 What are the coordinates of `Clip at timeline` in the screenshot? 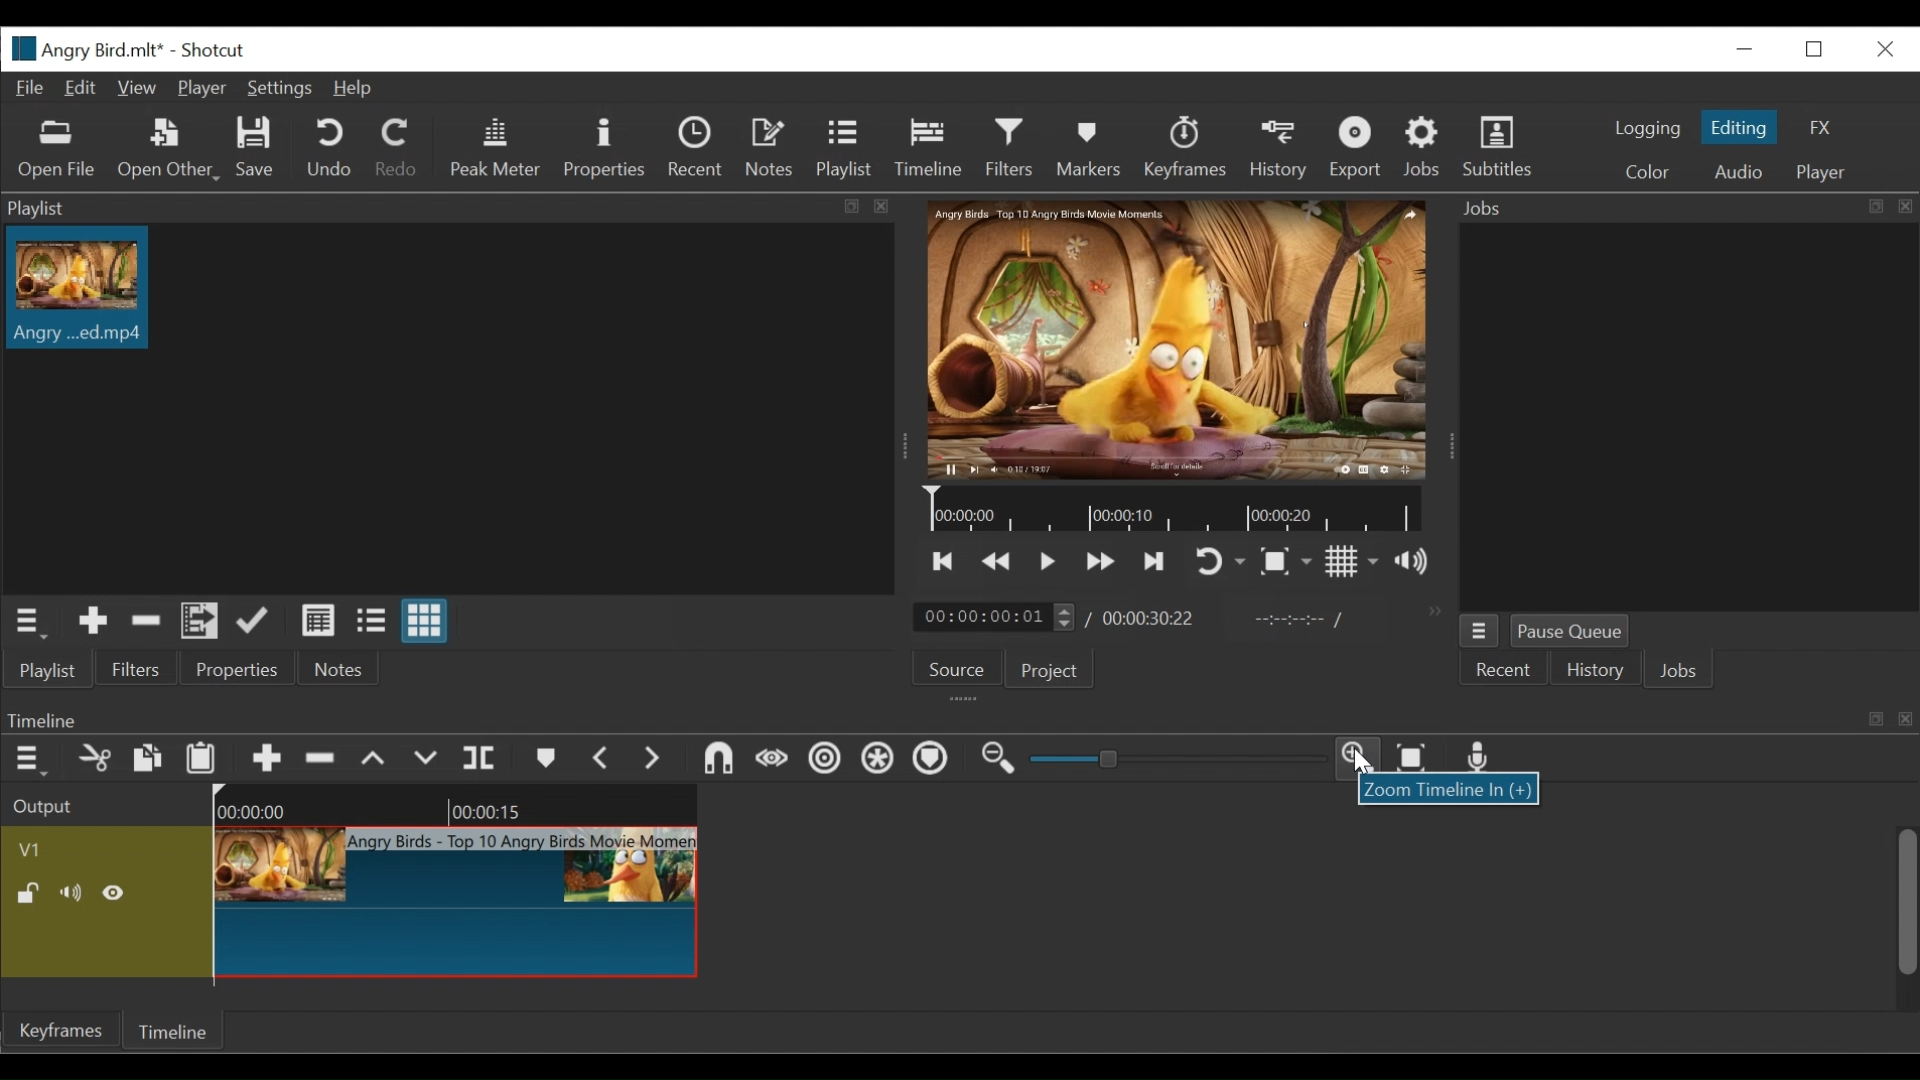 It's located at (459, 900).